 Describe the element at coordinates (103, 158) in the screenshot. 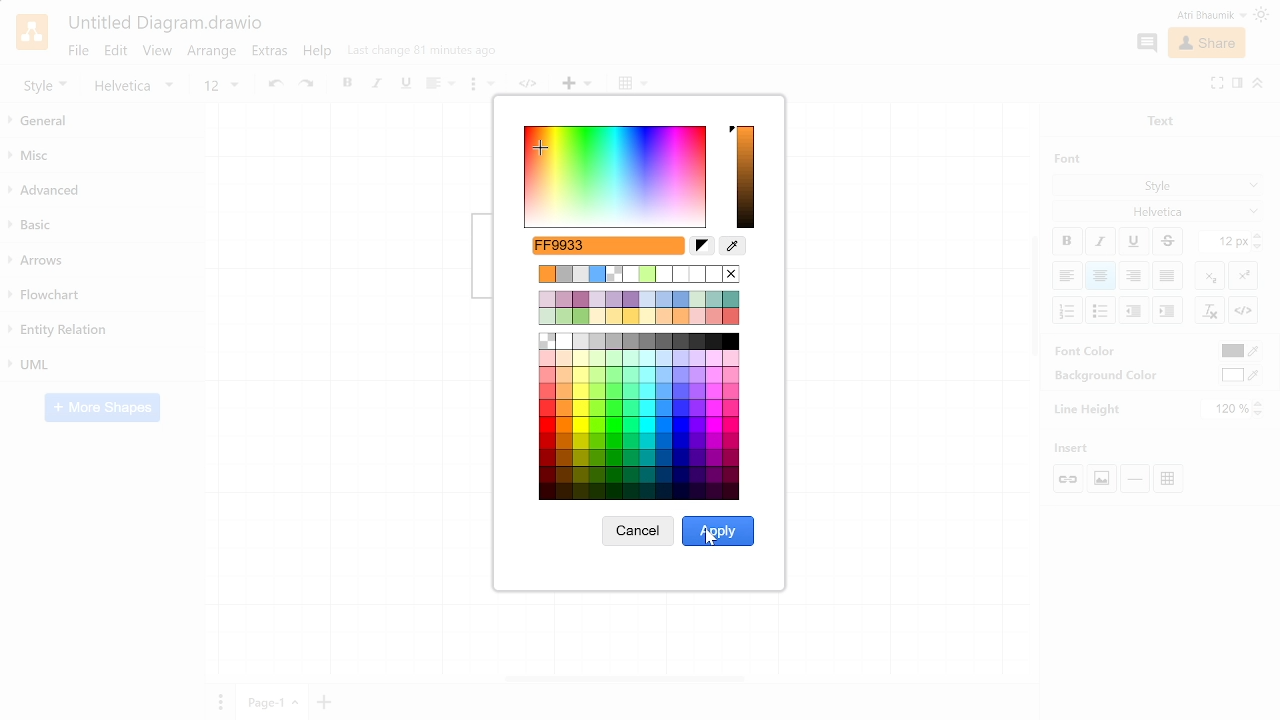

I see `Misc` at that location.